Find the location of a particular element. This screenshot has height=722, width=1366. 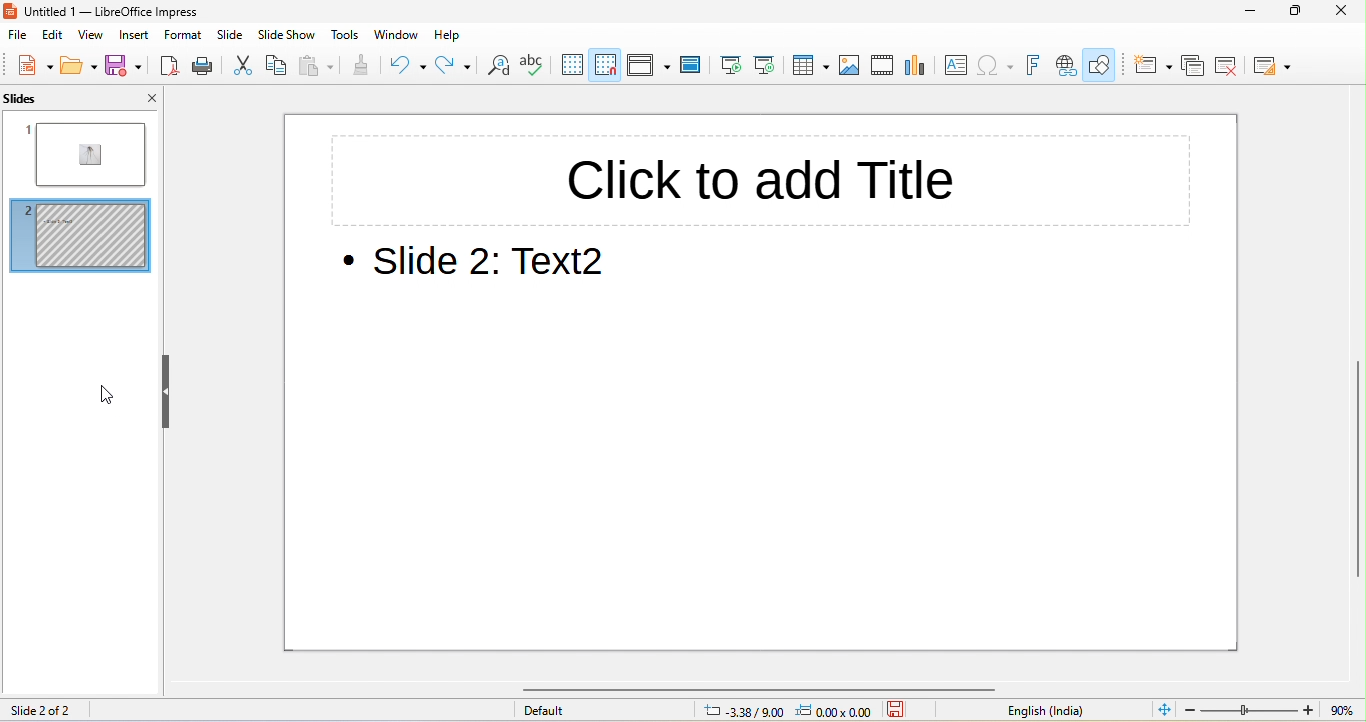

text box is located at coordinates (957, 67).